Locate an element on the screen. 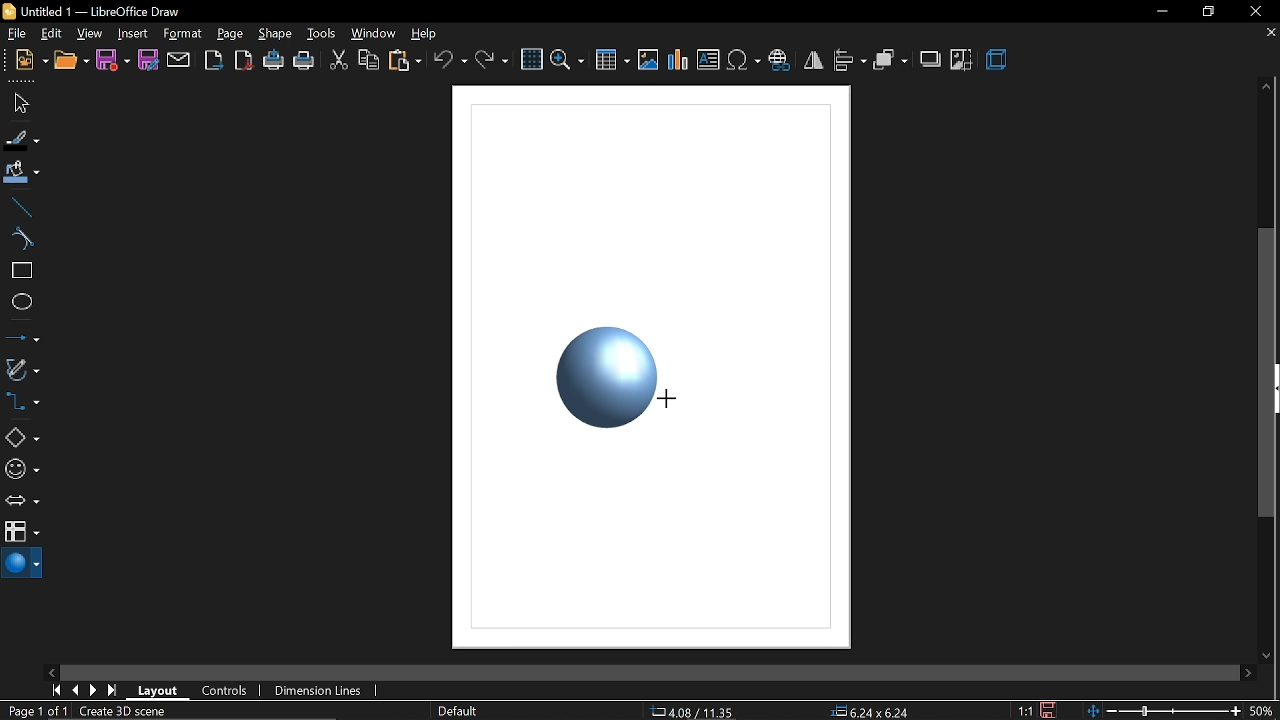 The width and height of the screenshot is (1280, 720). Cursor is located at coordinates (664, 398).